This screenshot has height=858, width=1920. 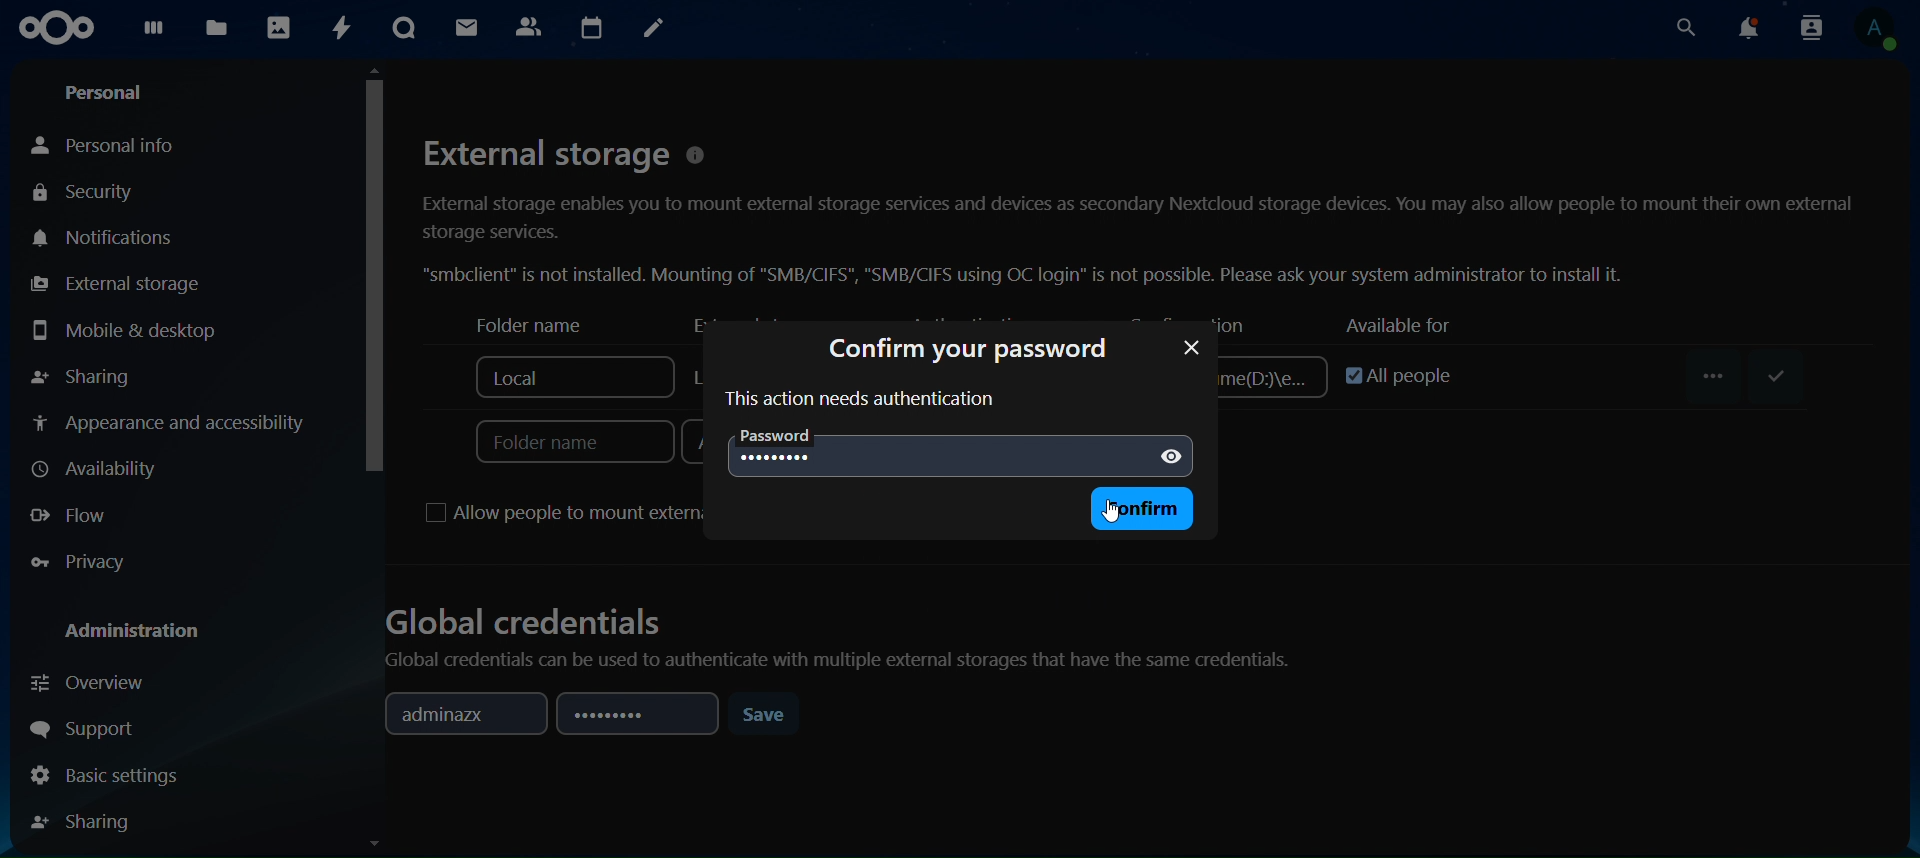 I want to click on calendar, so click(x=593, y=26).